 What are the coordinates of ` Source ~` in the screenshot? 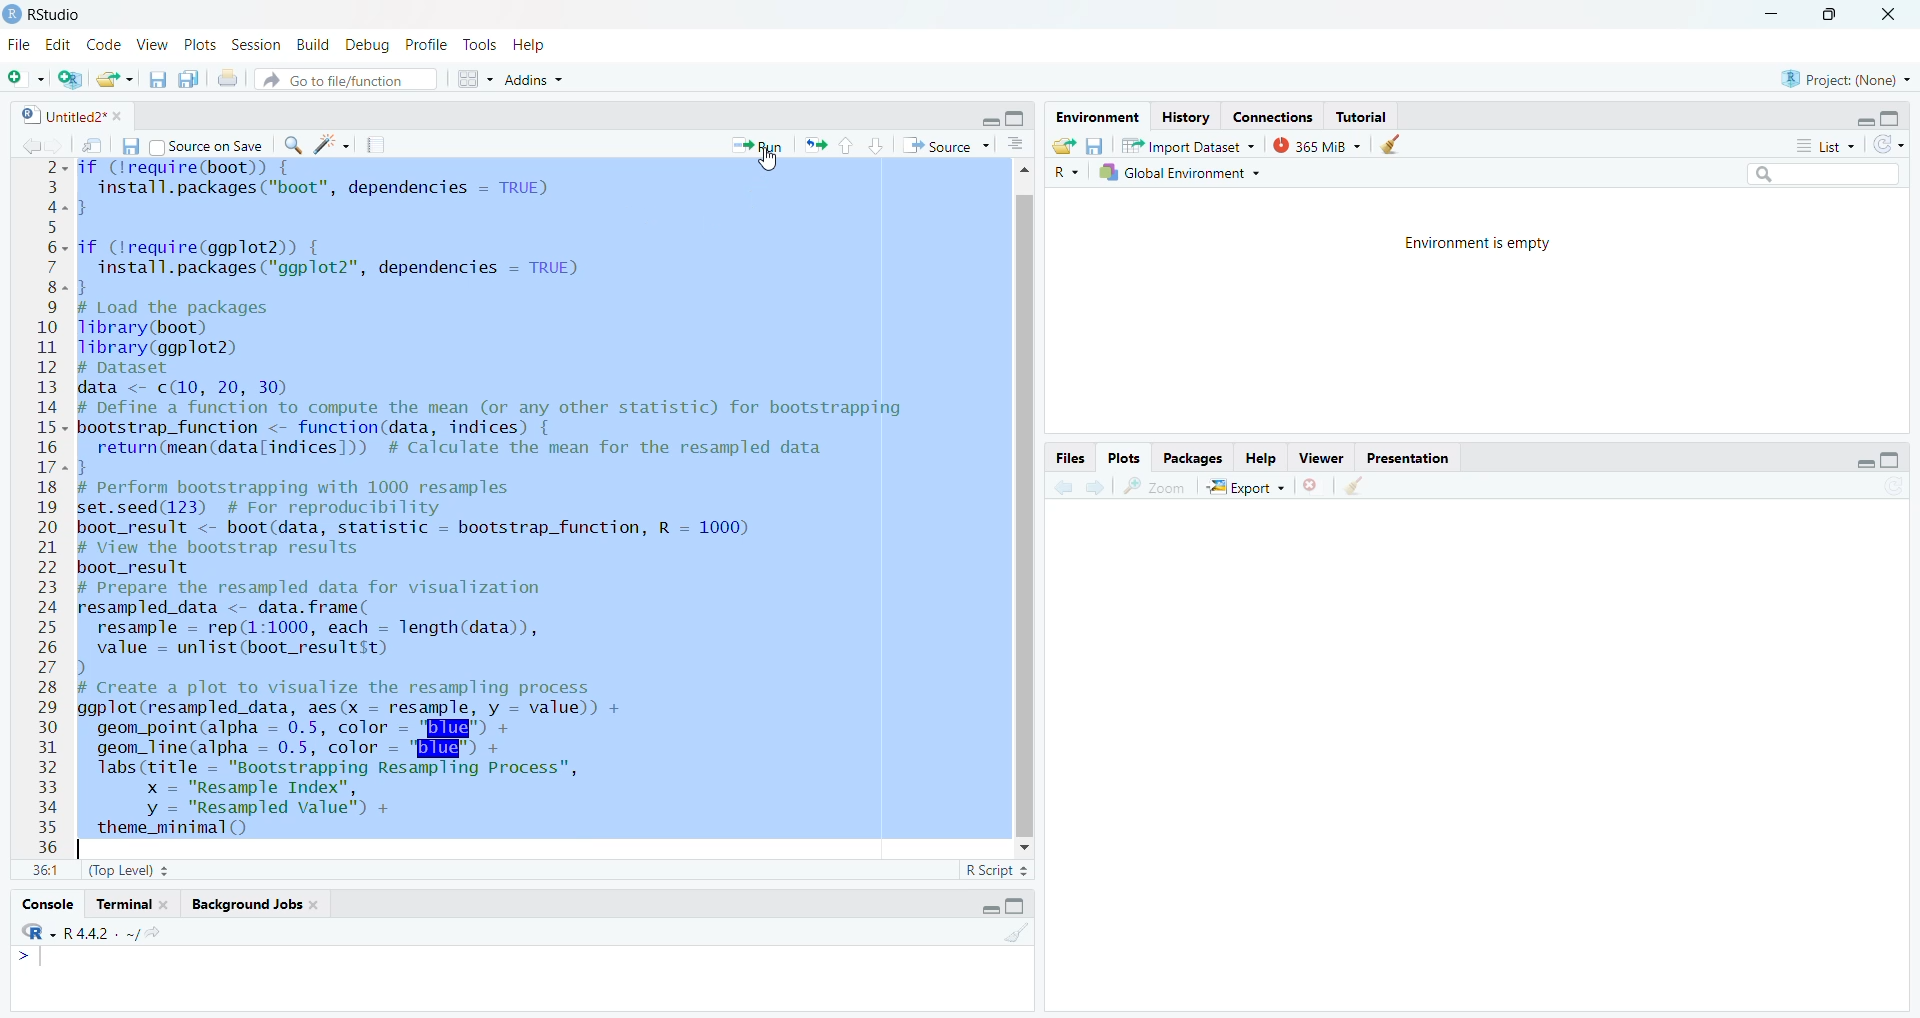 It's located at (951, 147).